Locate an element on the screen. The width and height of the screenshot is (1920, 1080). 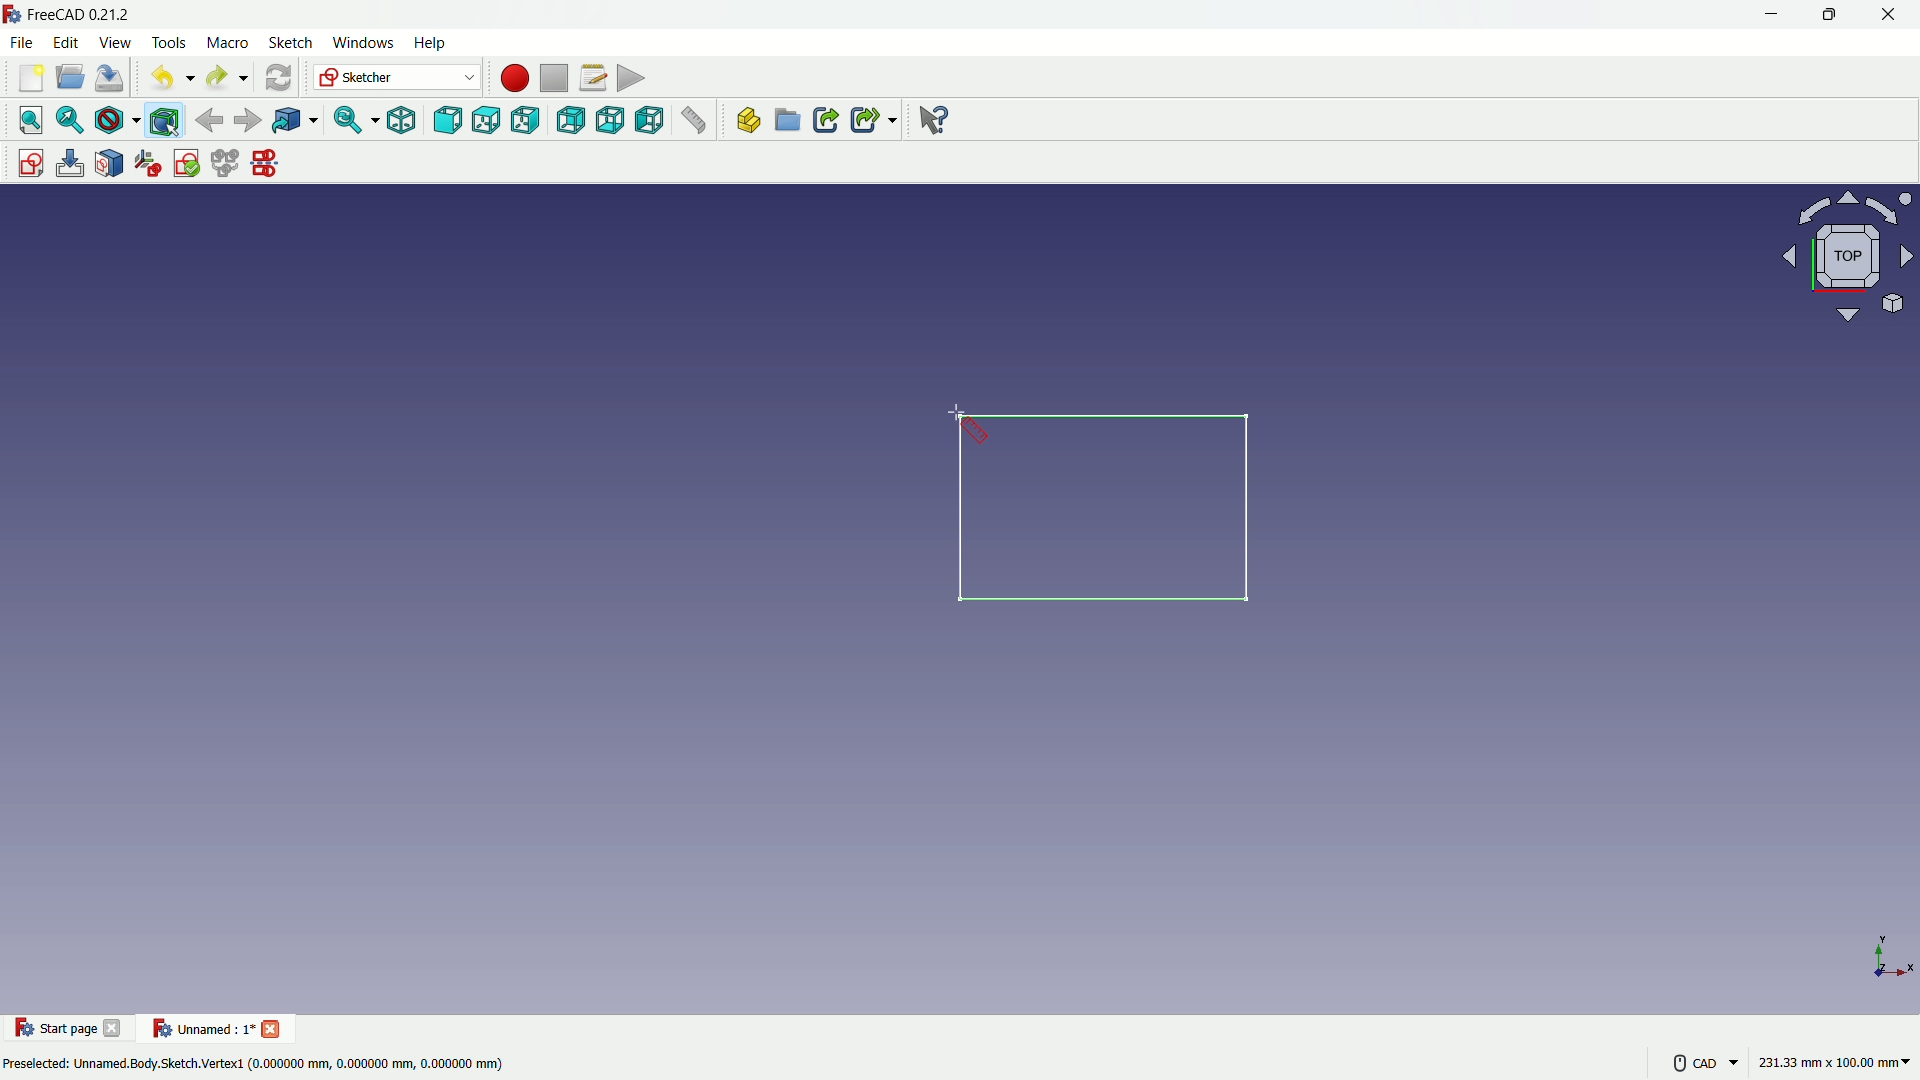
tools menu is located at coordinates (167, 42).